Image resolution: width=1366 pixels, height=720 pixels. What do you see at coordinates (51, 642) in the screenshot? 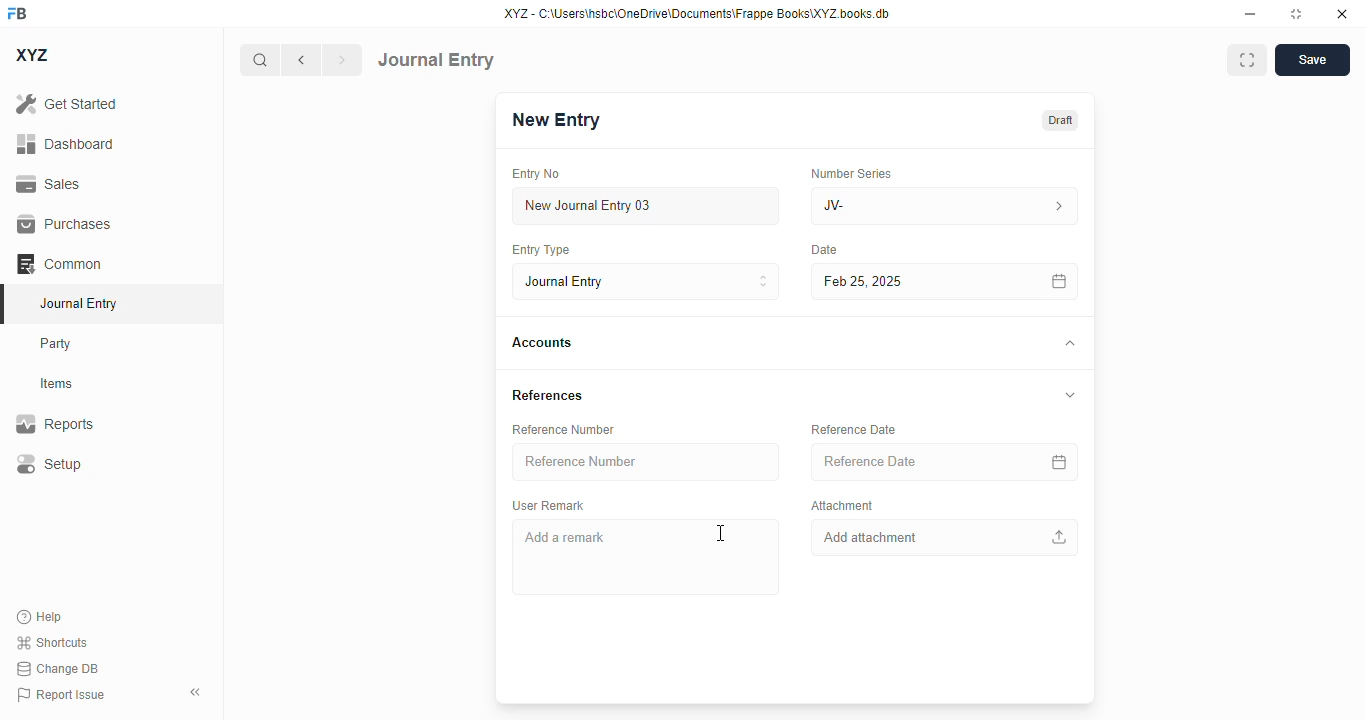
I see `shortcuts` at bounding box center [51, 642].